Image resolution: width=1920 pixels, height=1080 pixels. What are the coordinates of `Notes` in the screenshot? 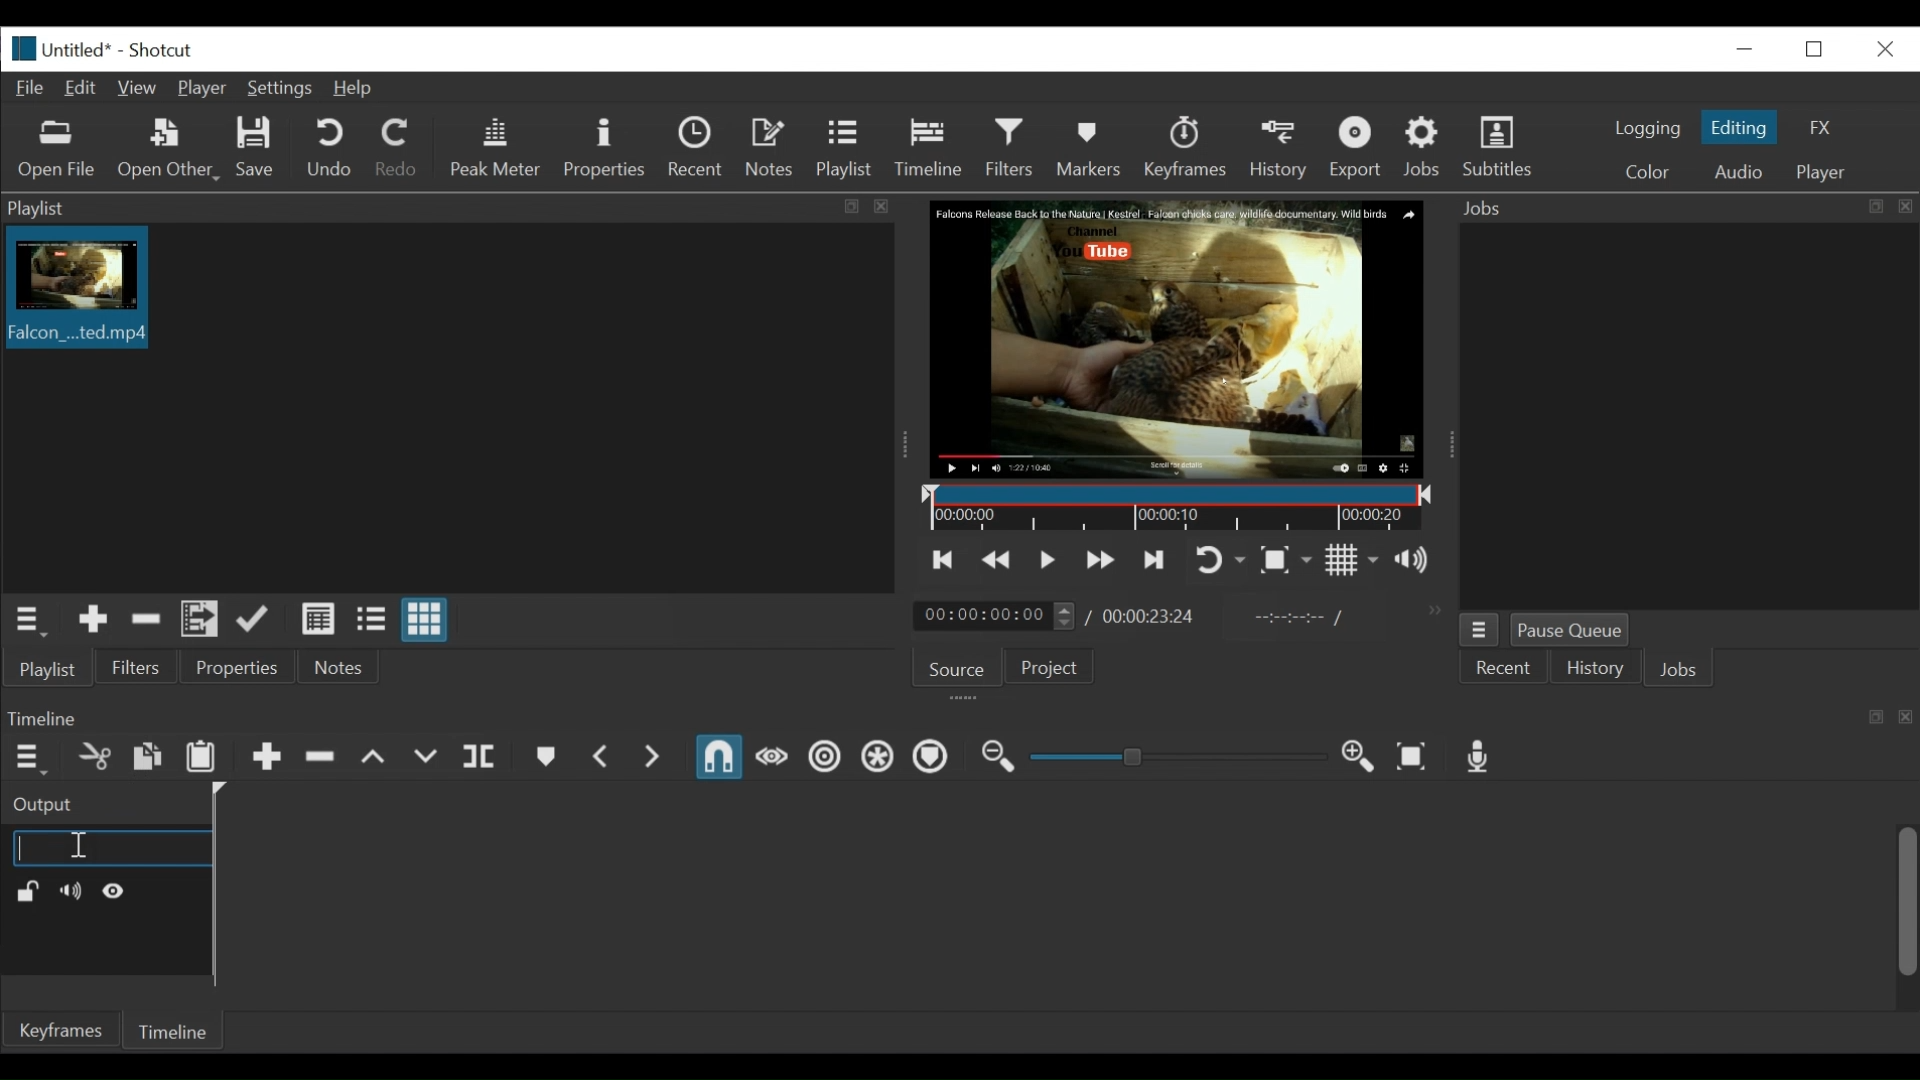 It's located at (771, 147).